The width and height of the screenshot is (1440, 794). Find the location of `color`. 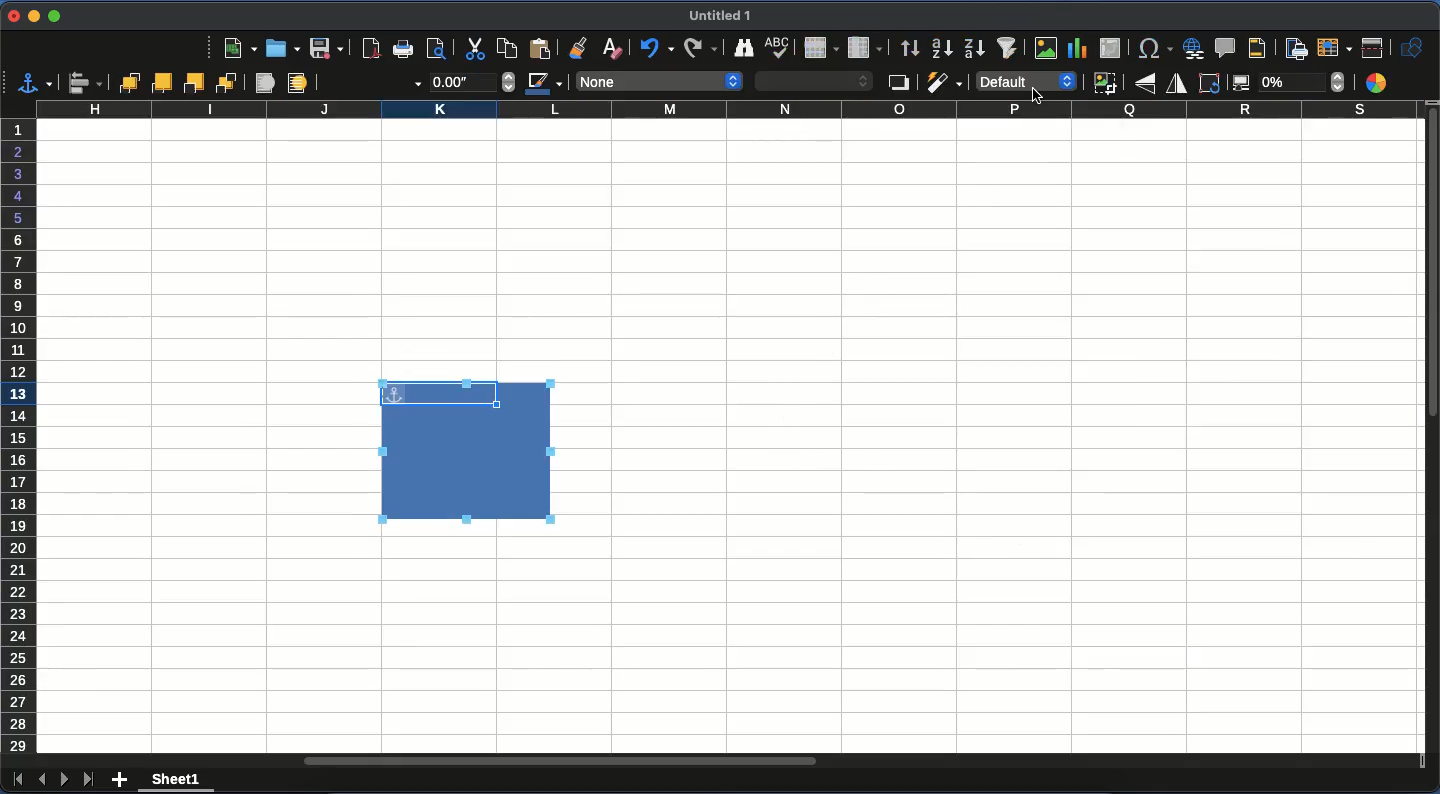

color is located at coordinates (1380, 82).